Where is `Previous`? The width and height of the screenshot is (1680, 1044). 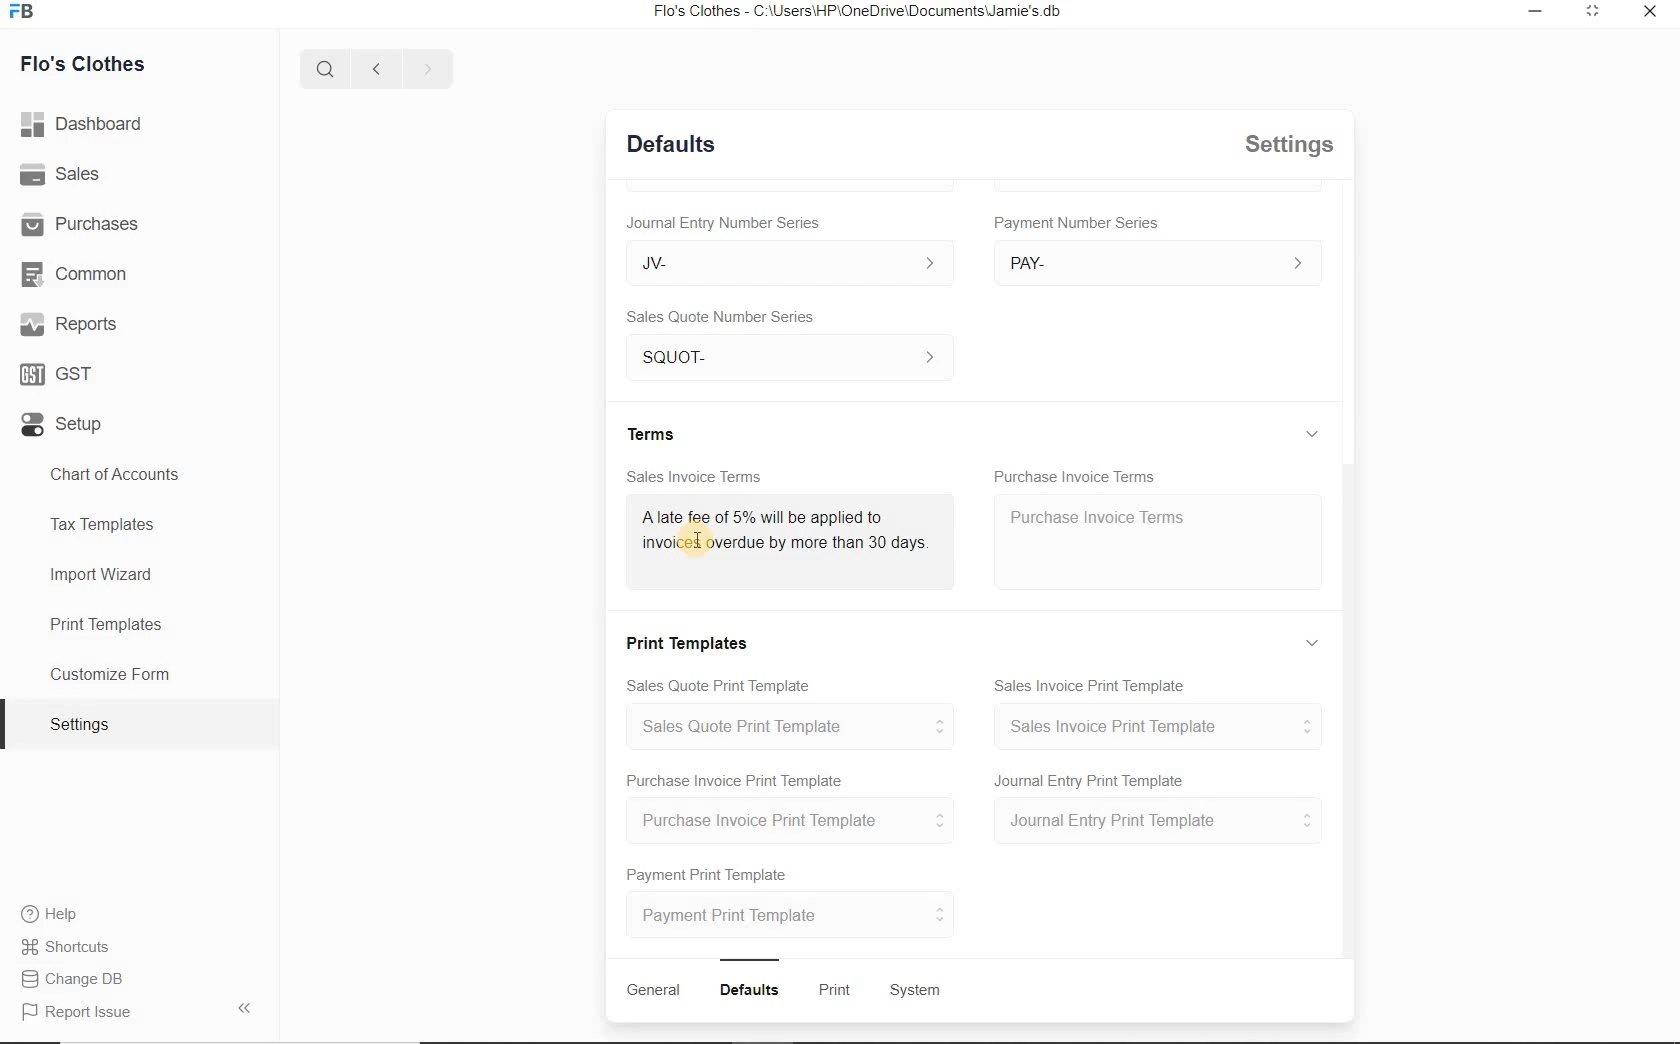
Previous is located at coordinates (373, 67).